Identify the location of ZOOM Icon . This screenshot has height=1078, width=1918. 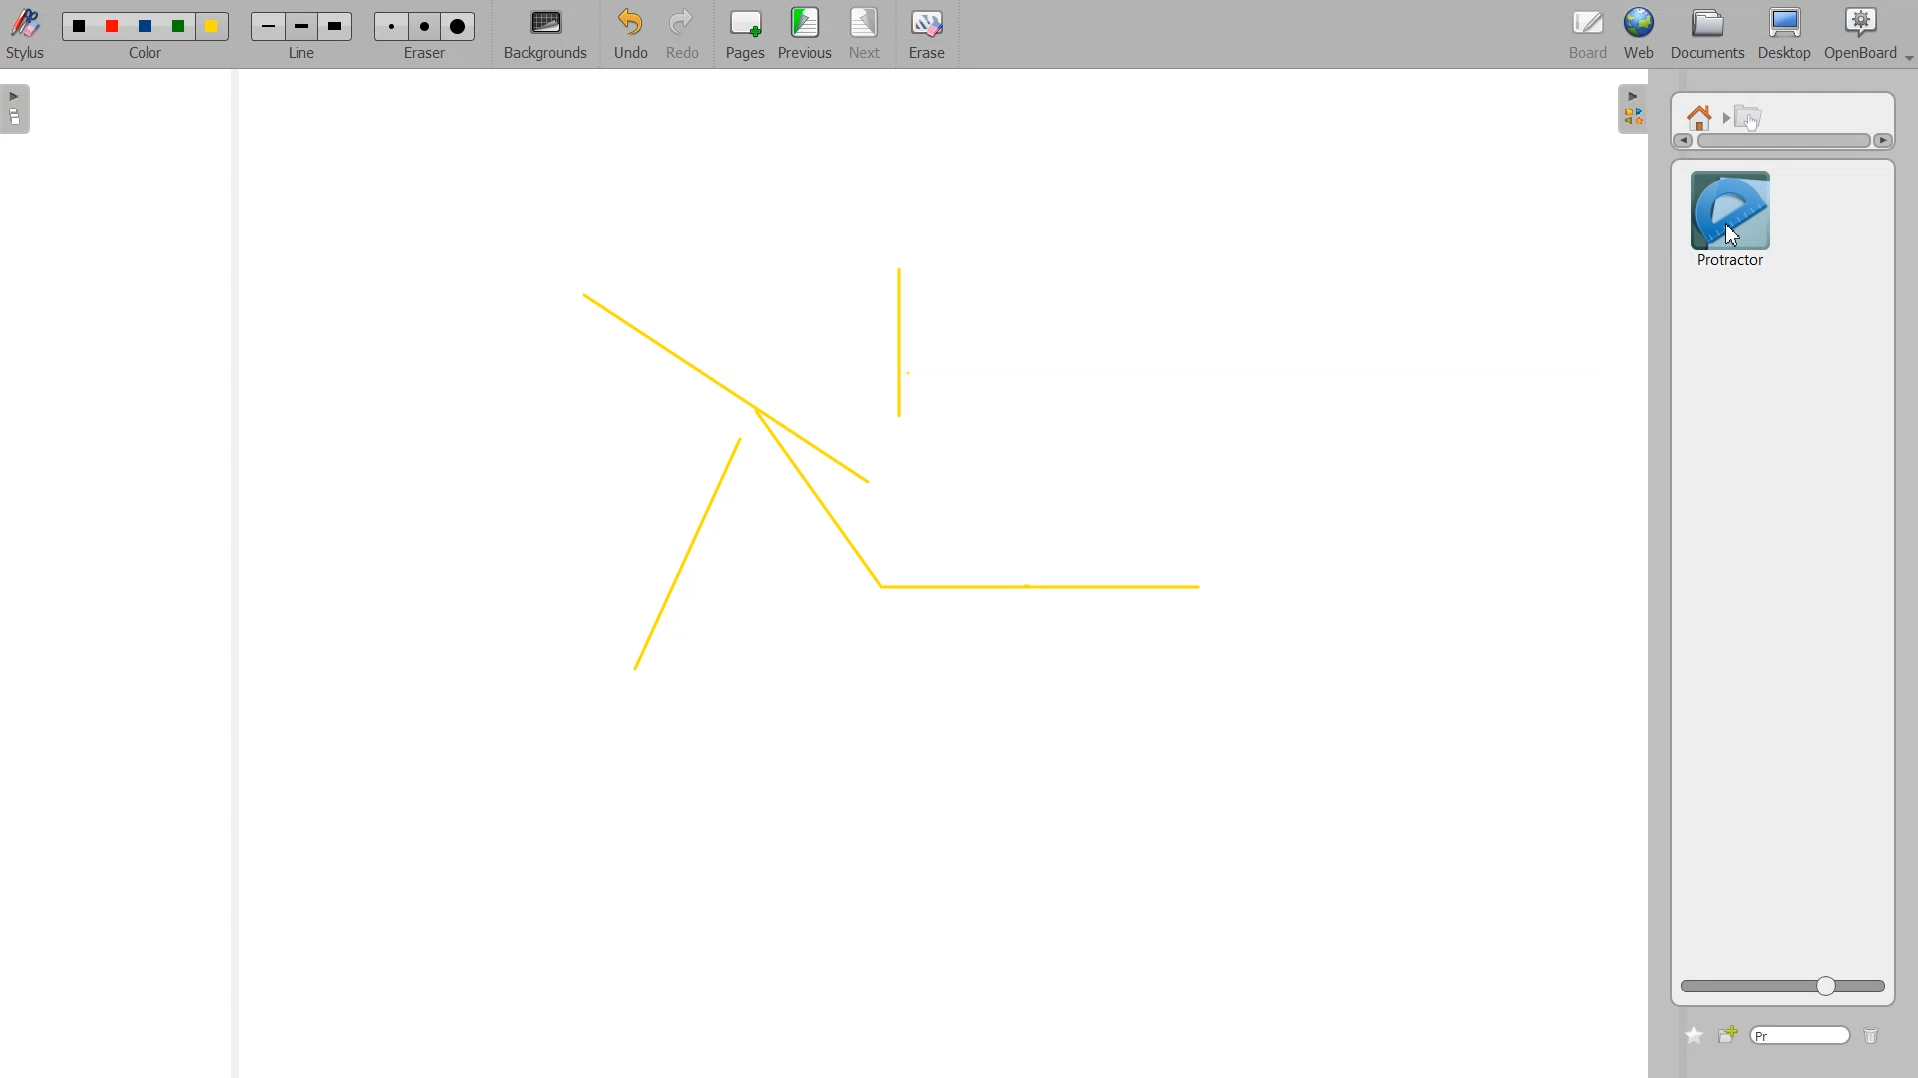
(1783, 986).